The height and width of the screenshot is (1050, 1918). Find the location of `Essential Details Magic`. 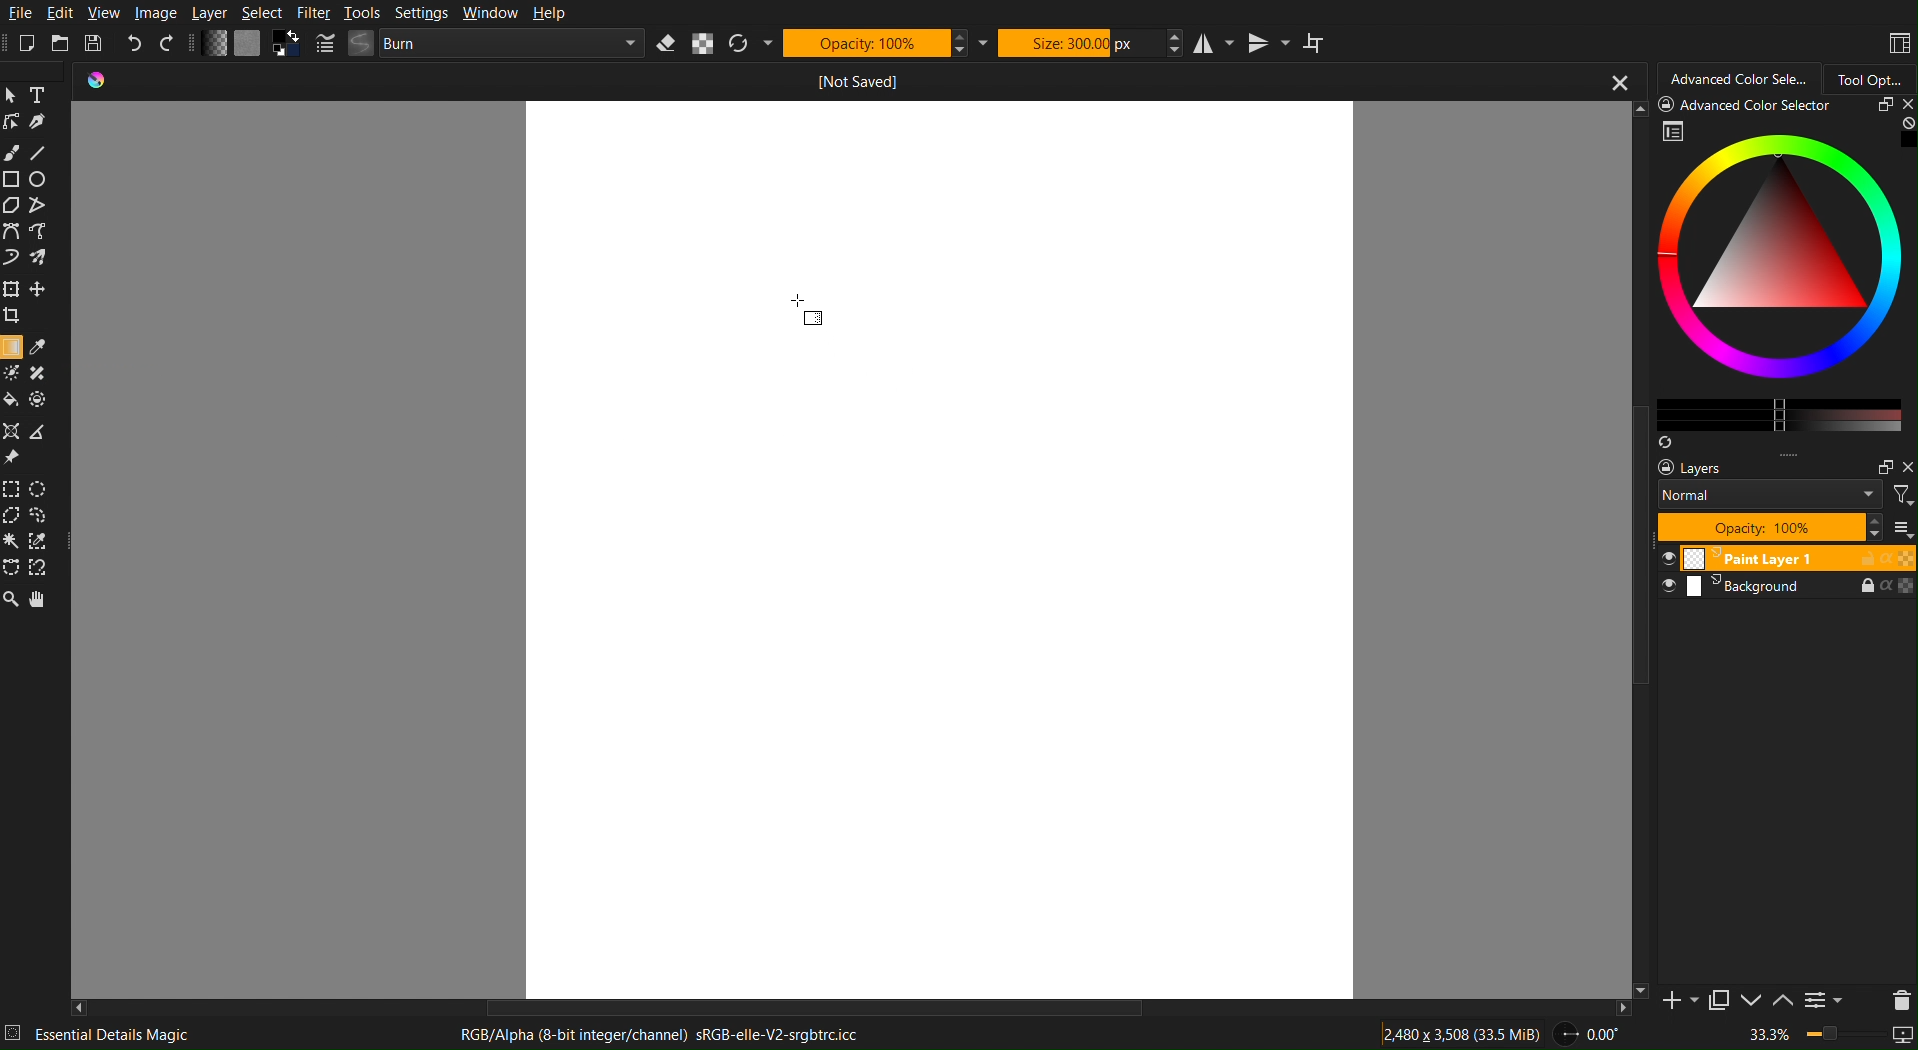

Essential Details Magic is located at coordinates (115, 1034).